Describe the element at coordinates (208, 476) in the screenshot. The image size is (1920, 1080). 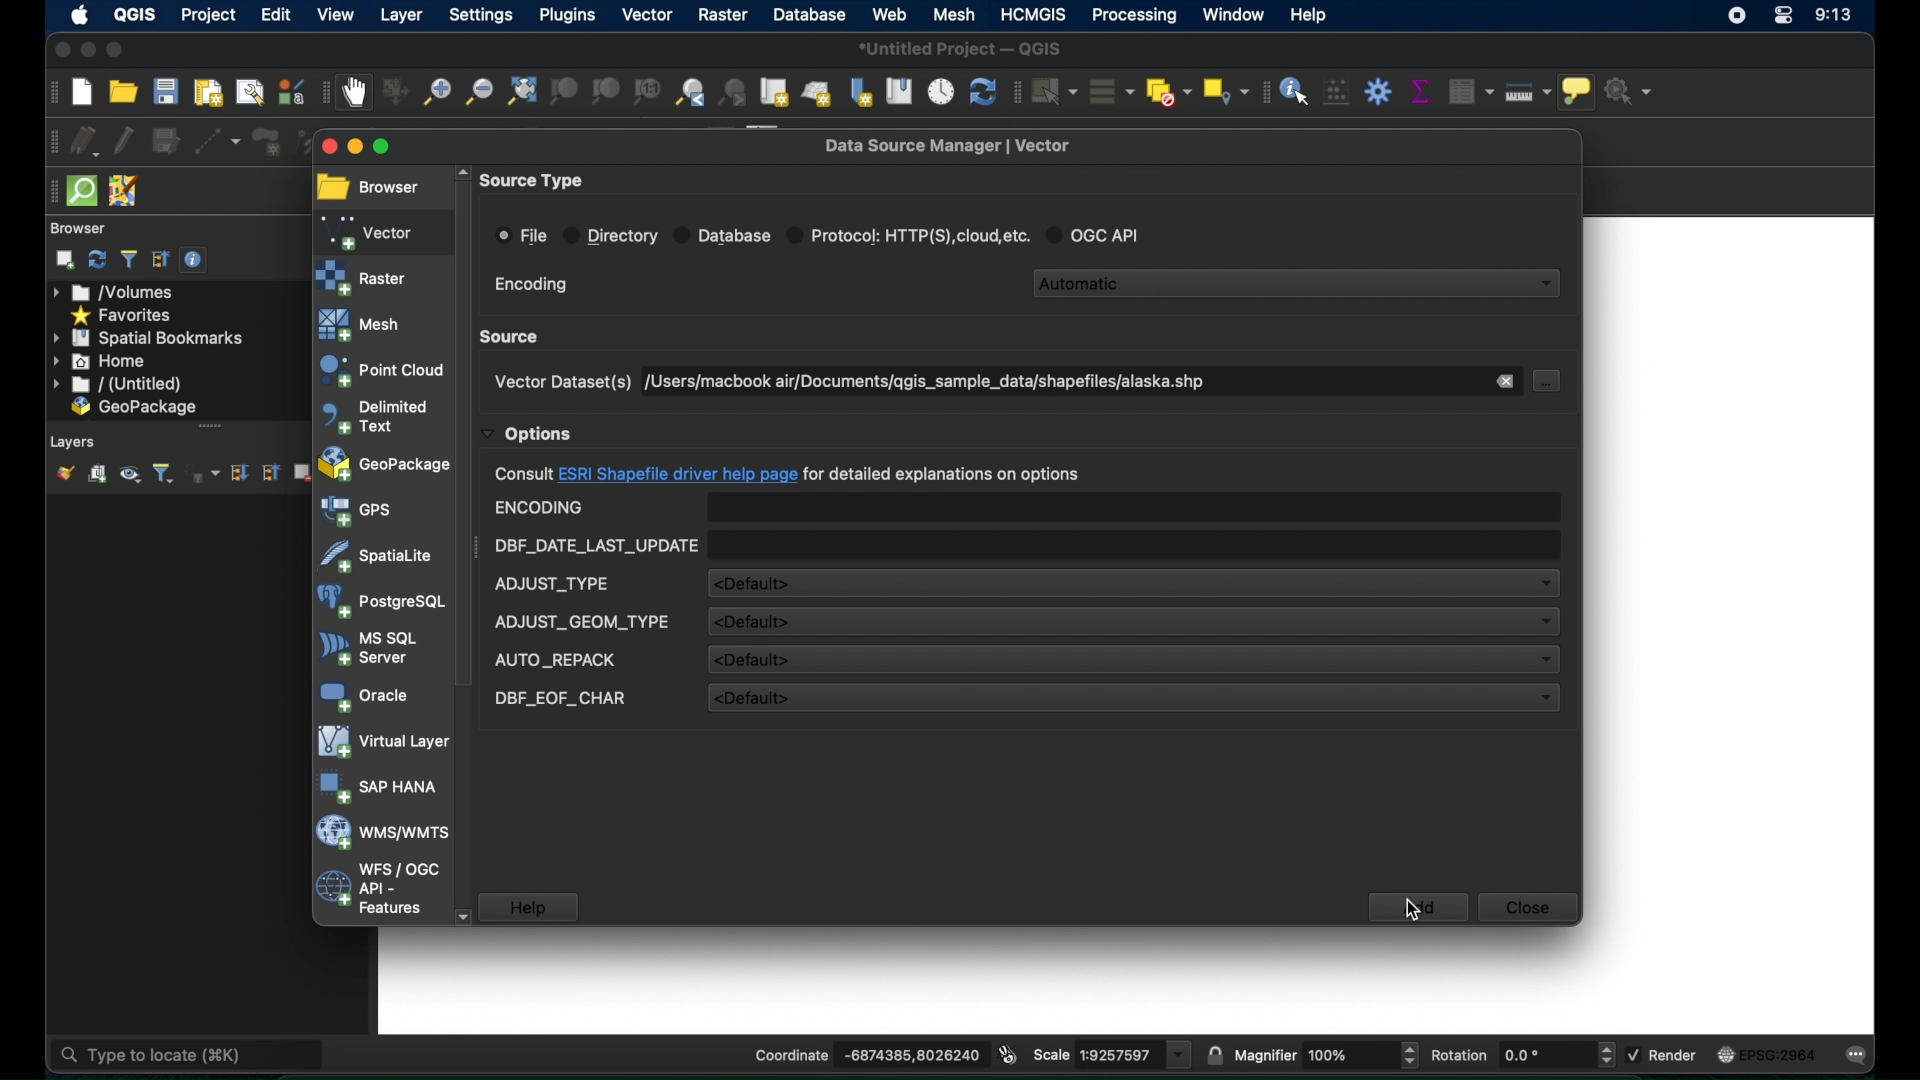
I see `filter legend by expression` at that location.